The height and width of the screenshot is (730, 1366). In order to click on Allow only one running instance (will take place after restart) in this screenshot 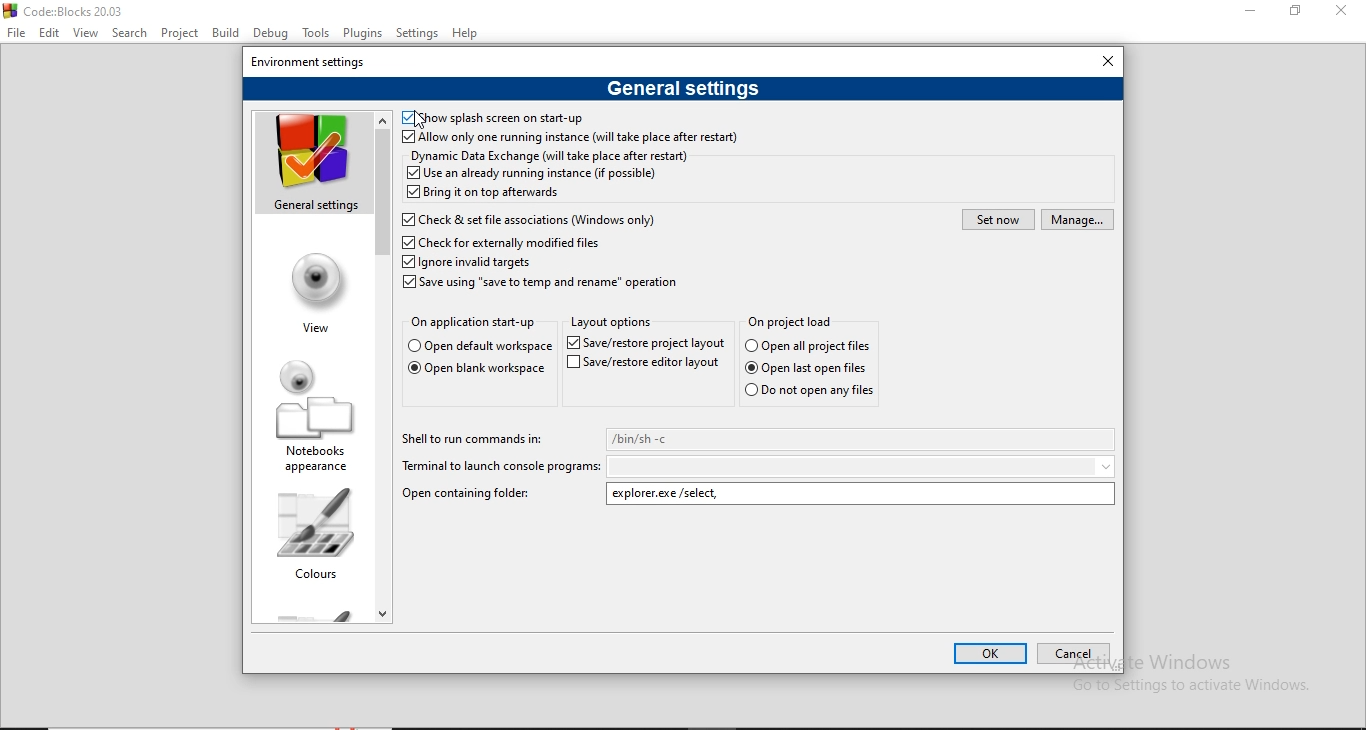, I will do `click(570, 139)`.